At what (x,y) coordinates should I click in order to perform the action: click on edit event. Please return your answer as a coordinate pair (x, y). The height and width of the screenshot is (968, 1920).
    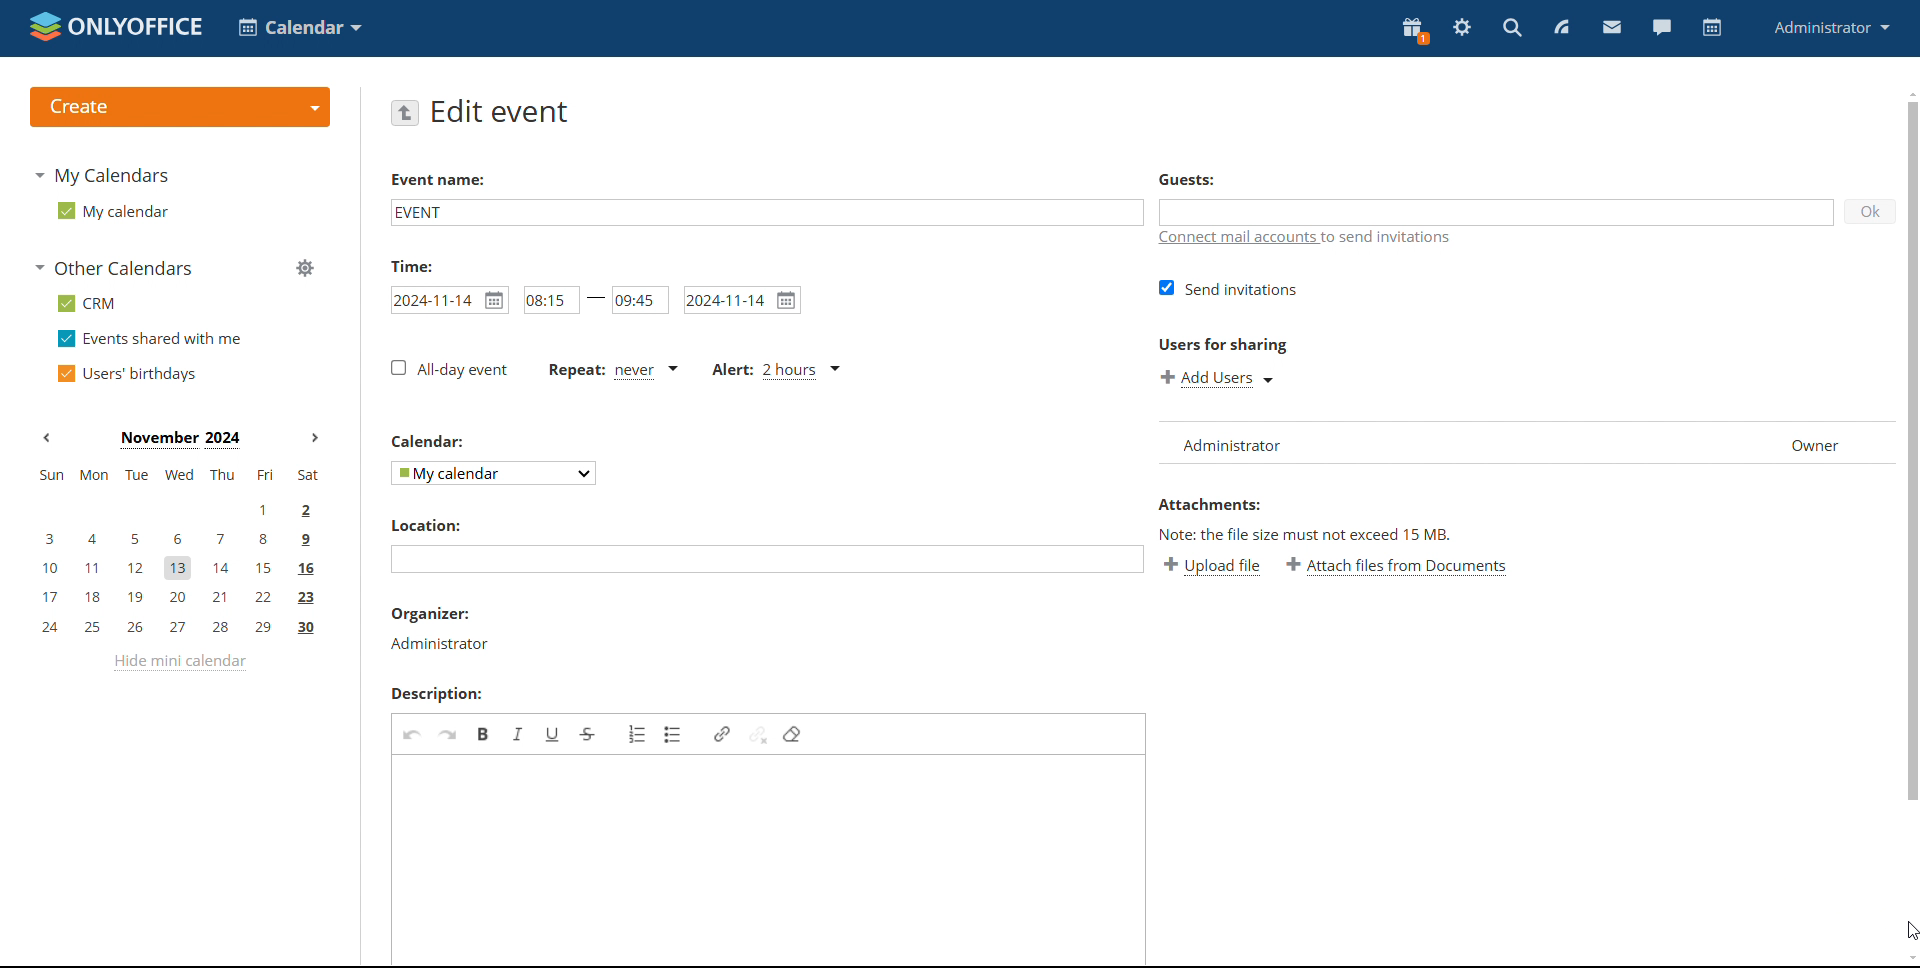
    Looking at the image, I should click on (502, 112).